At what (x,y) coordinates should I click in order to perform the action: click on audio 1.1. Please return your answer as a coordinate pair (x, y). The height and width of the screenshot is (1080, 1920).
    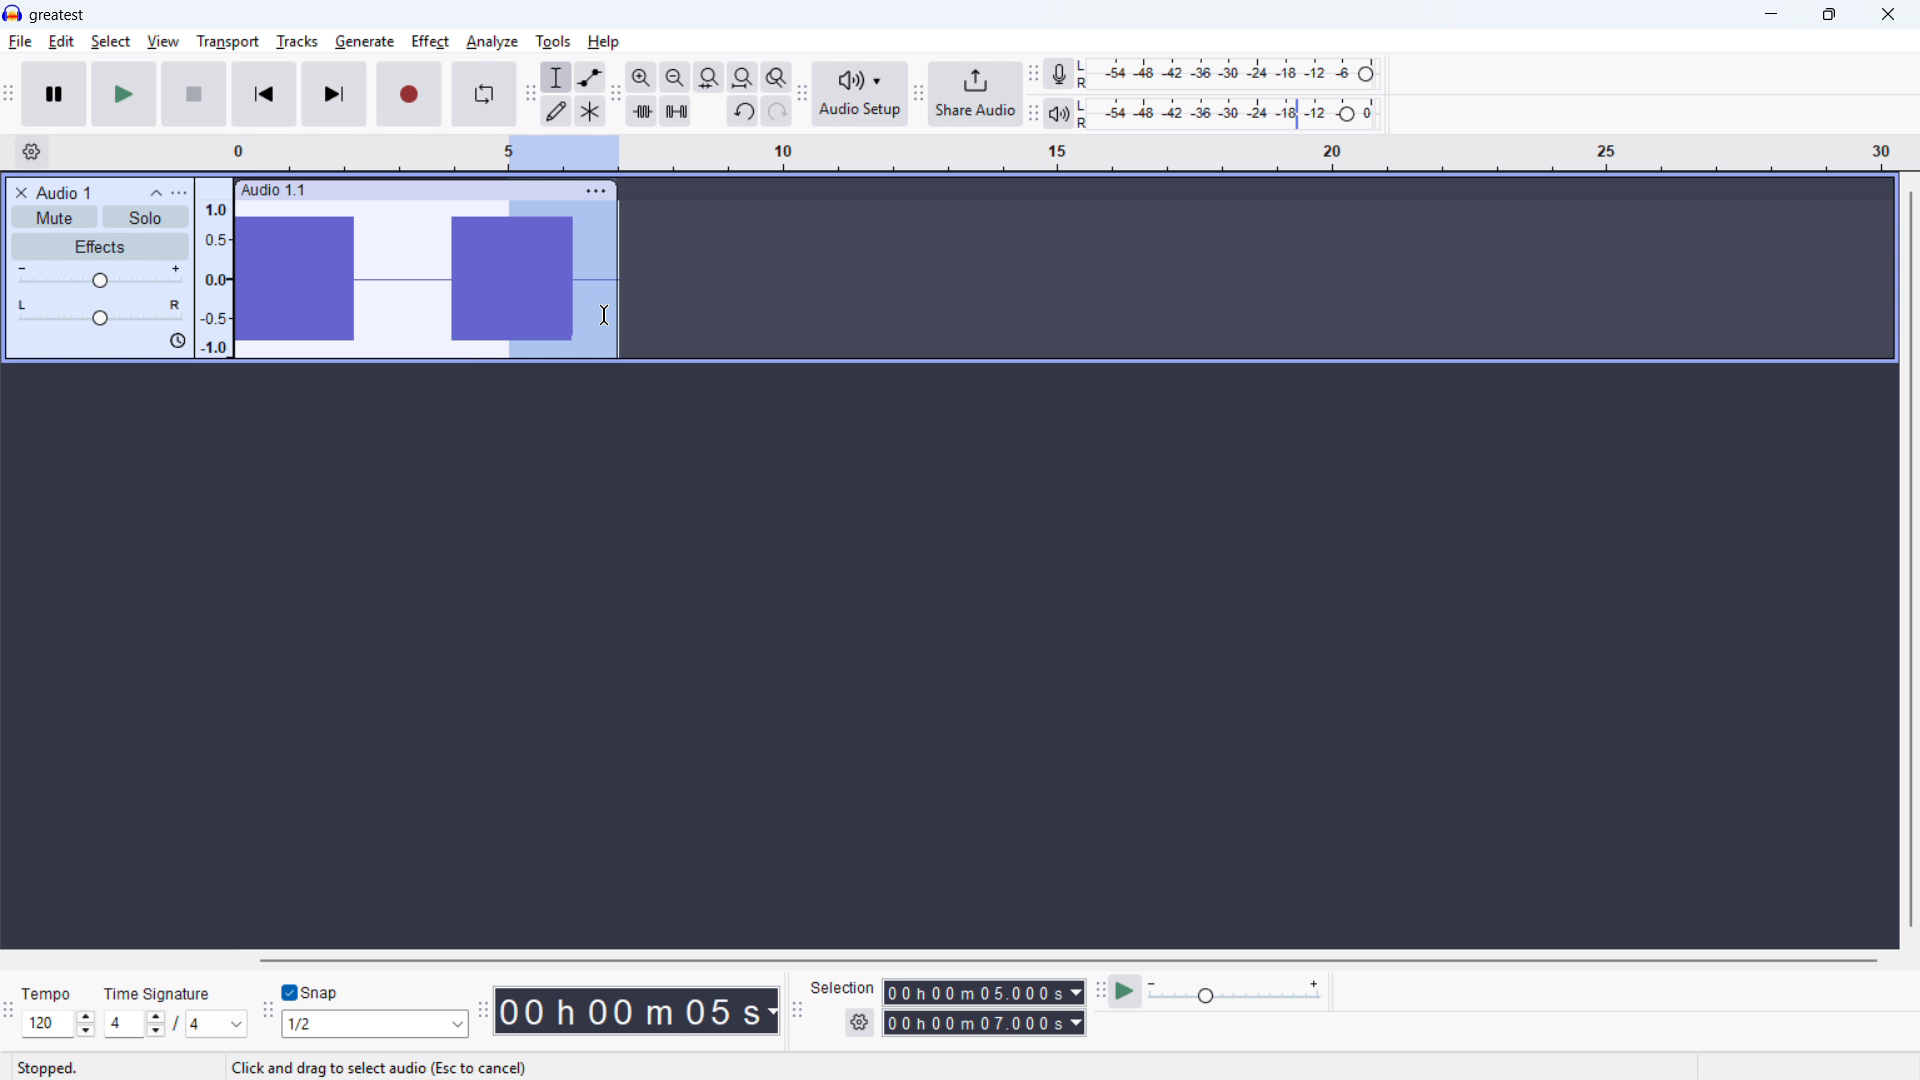
    Looking at the image, I should click on (273, 188).